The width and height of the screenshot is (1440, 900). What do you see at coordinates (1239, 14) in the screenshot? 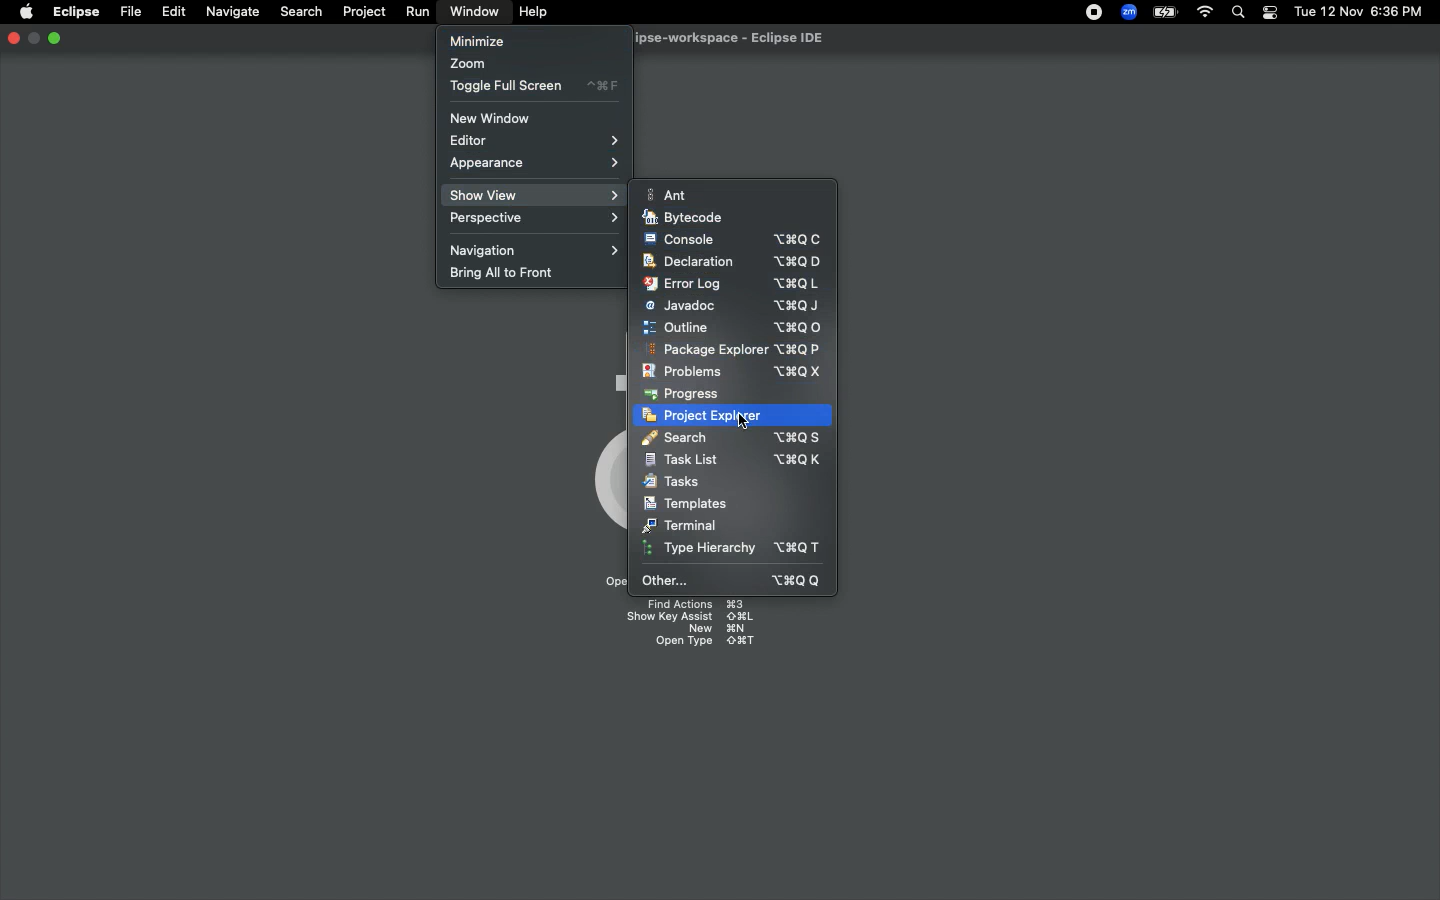
I see `Search` at bounding box center [1239, 14].